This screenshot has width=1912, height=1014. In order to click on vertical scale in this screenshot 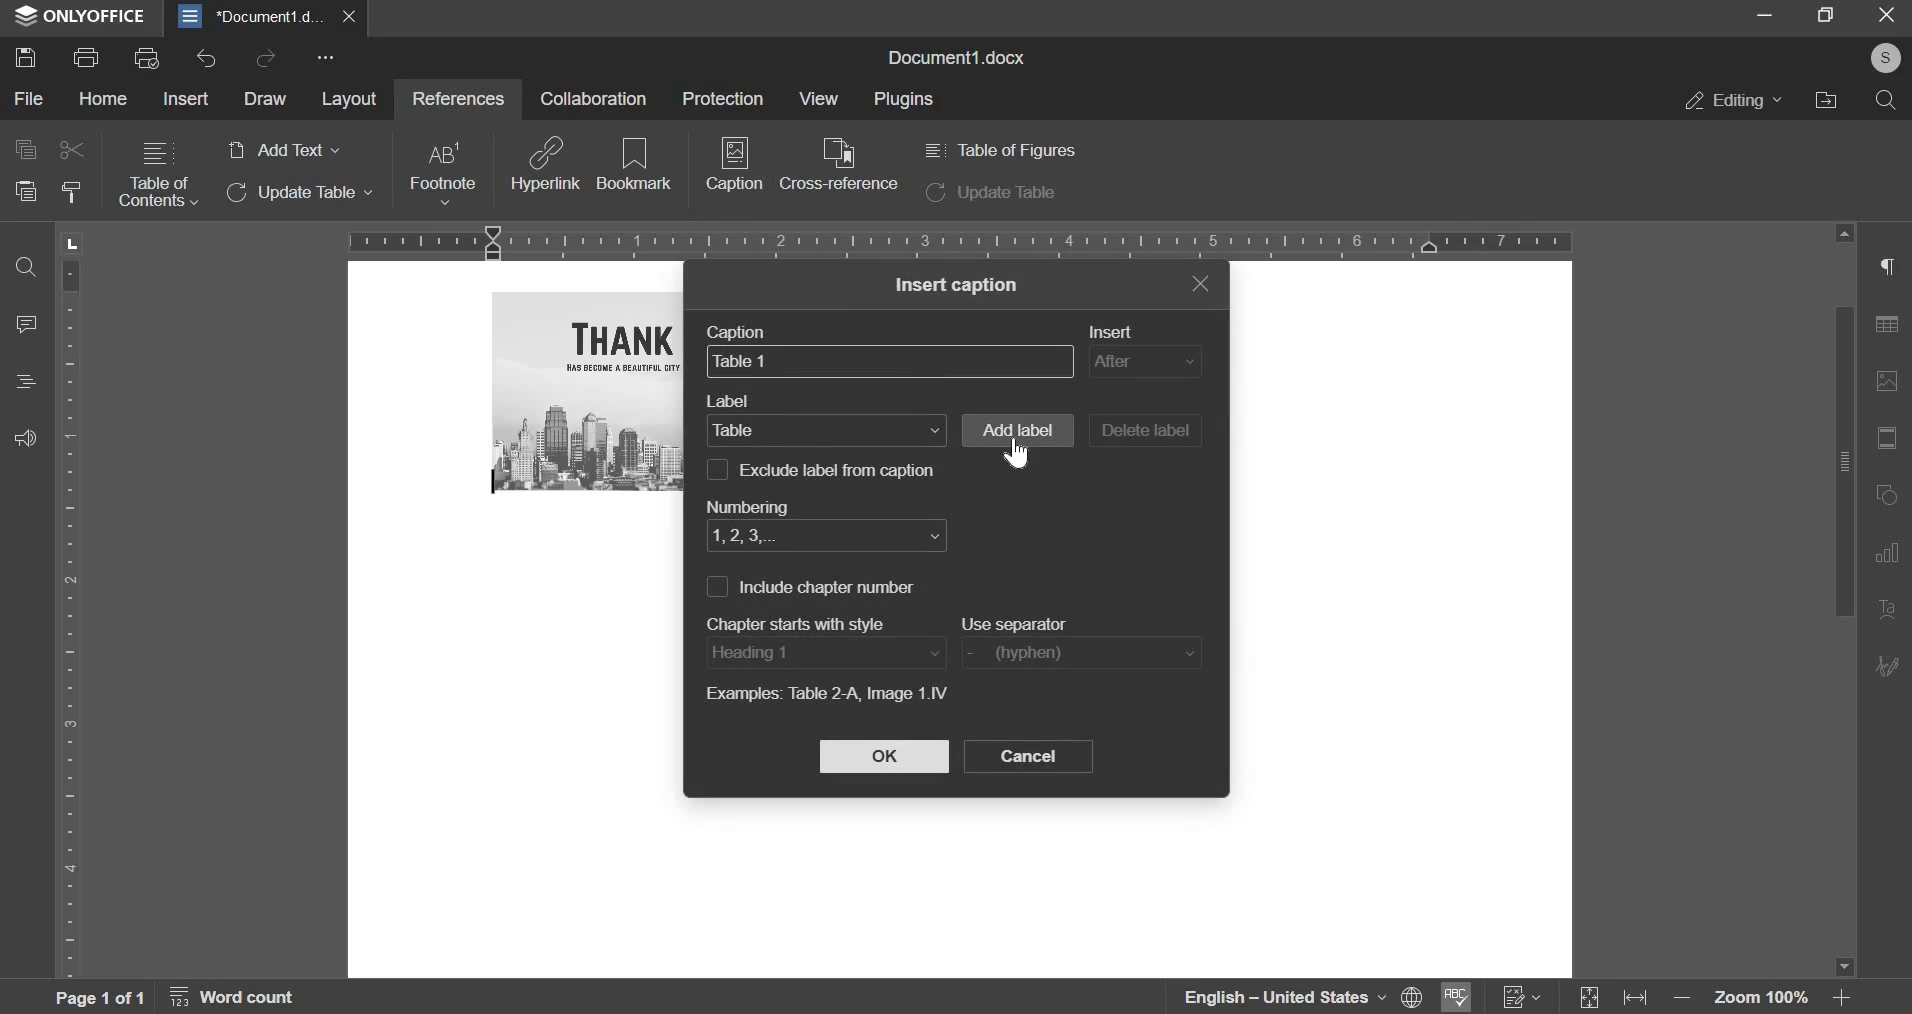, I will do `click(72, 616)`.